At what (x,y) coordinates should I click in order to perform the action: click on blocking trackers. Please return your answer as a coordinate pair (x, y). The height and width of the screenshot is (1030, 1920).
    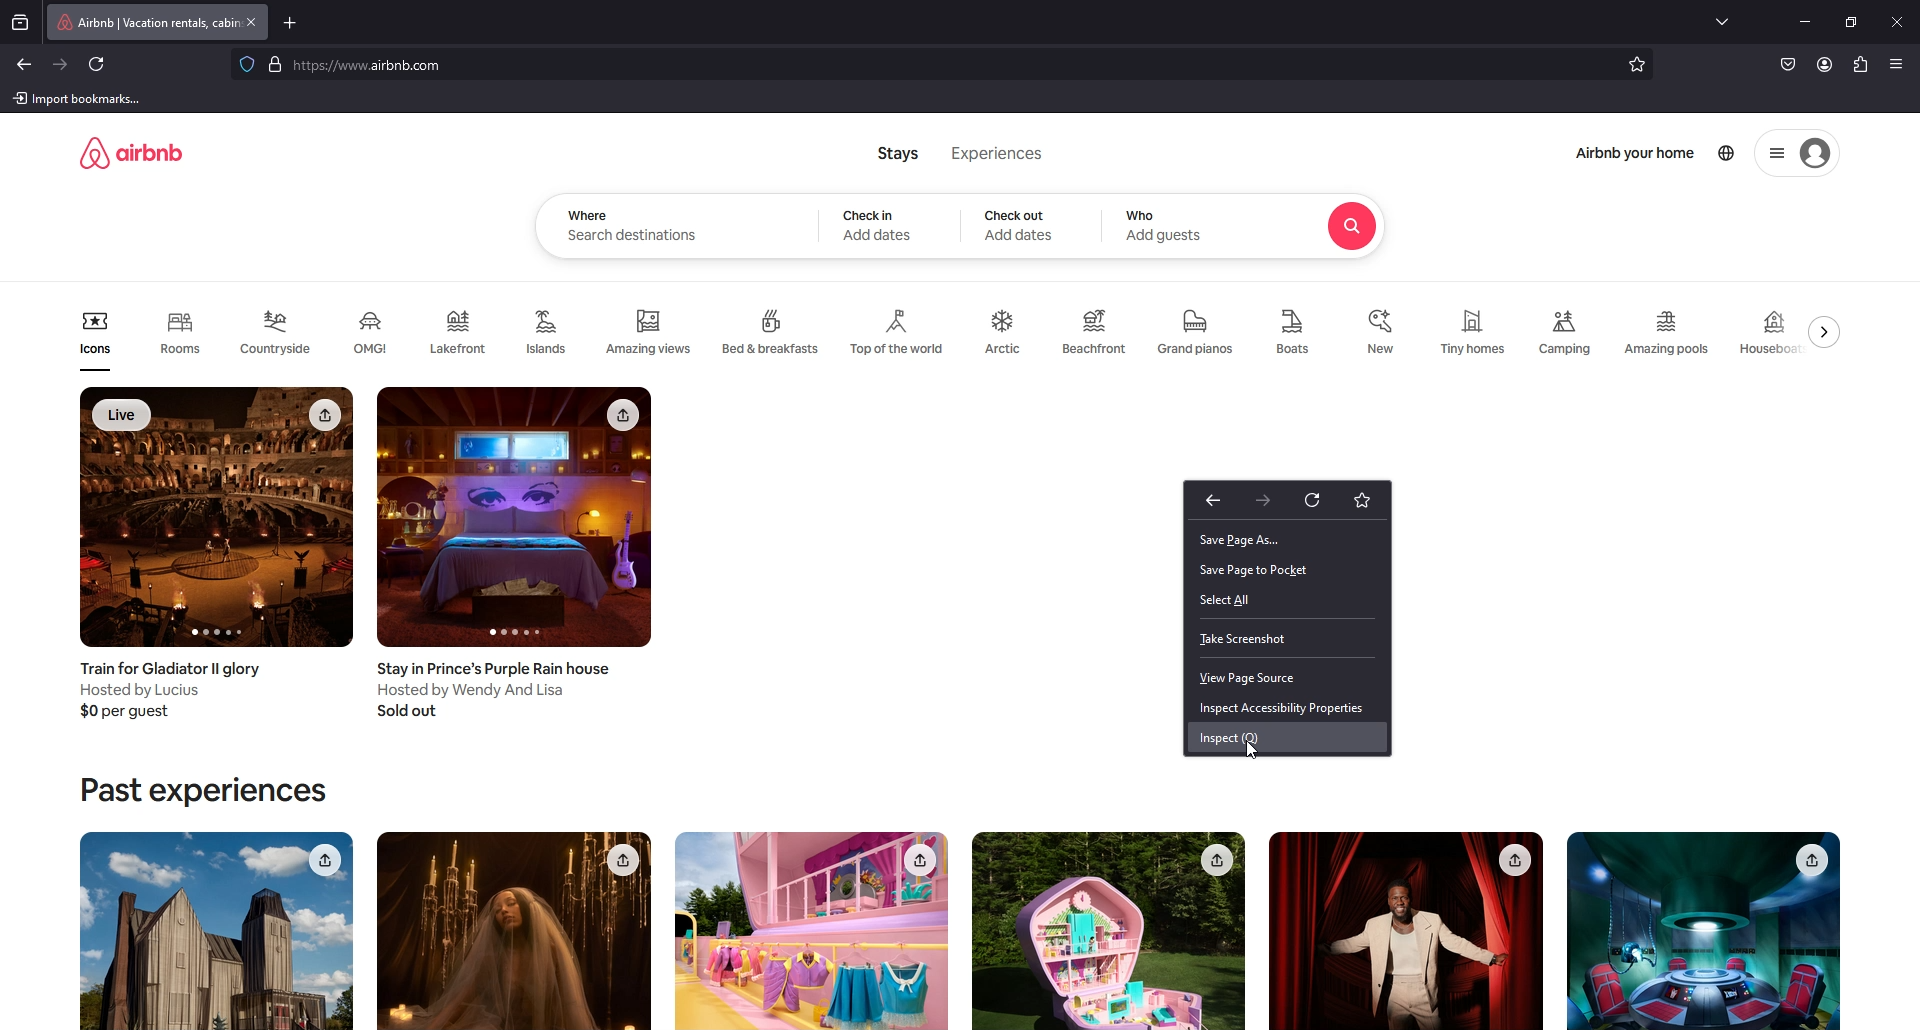
    Looking at the image, I should click on (246, 63).